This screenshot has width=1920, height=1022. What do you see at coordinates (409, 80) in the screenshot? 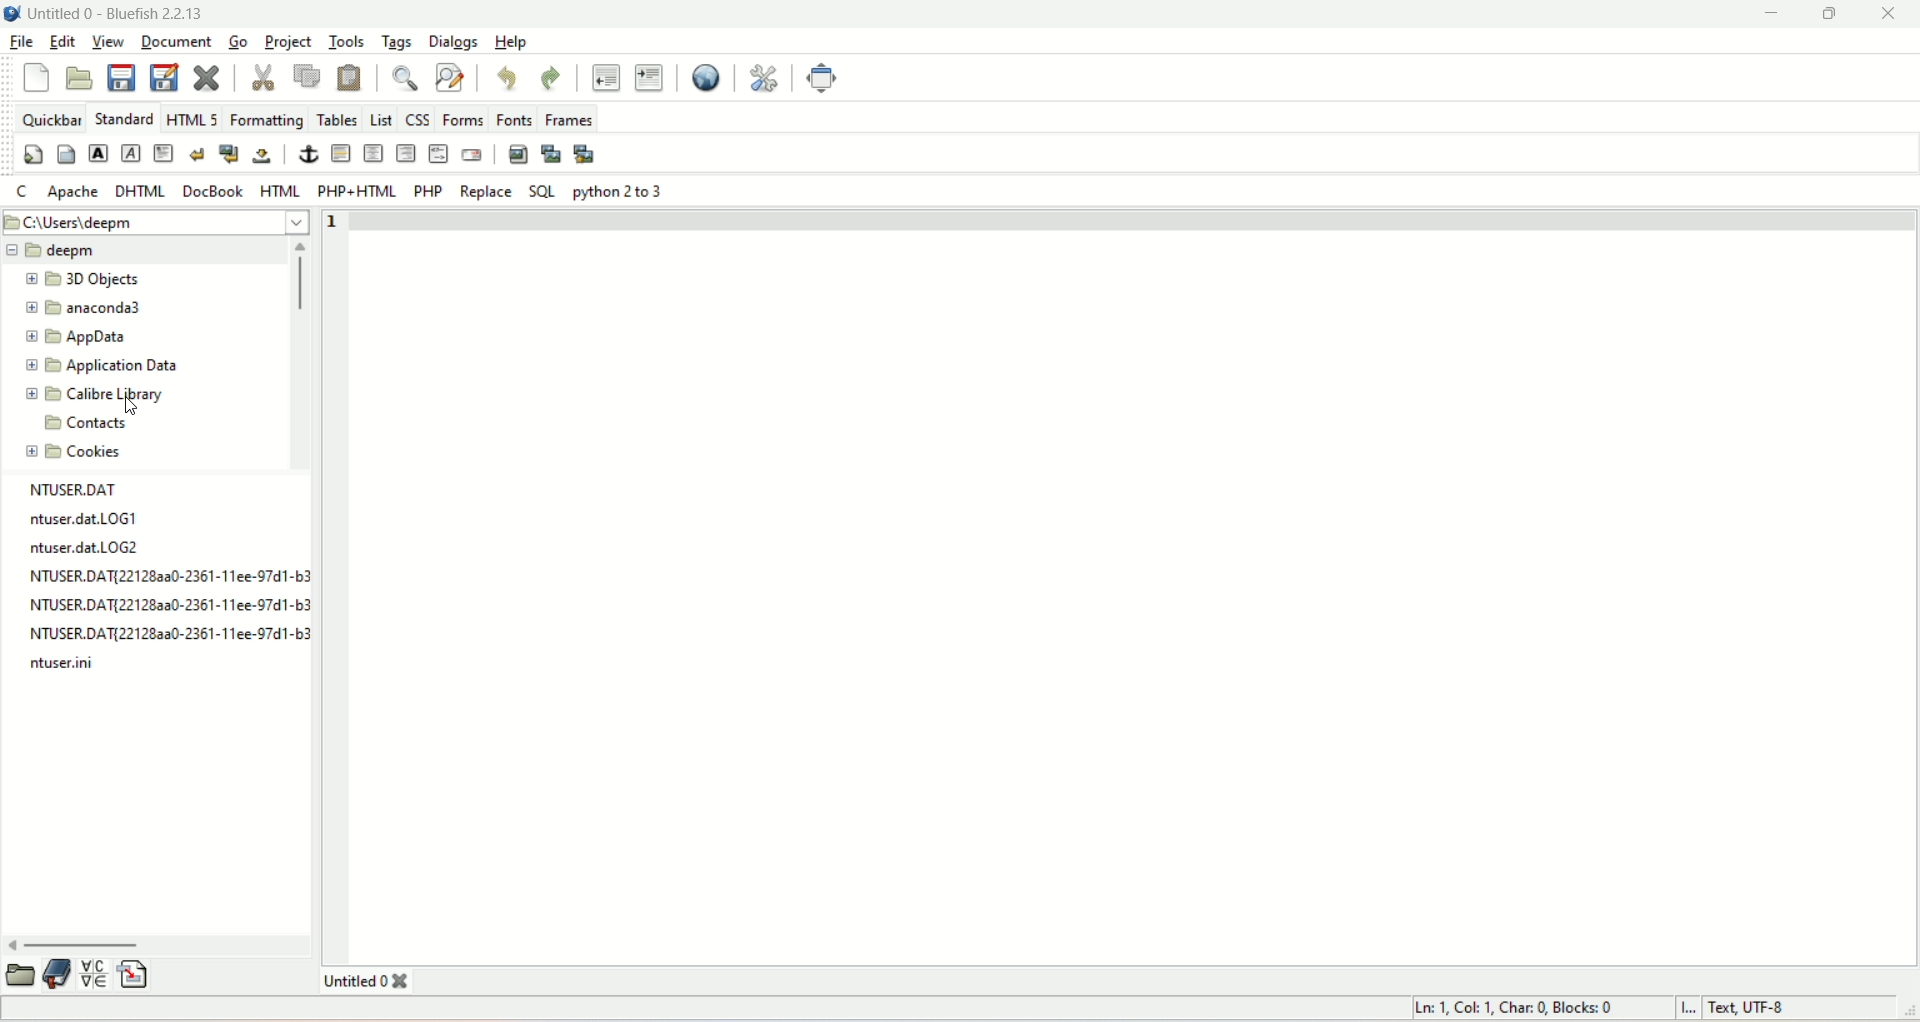
I see `show find bar` at bounding box center [409, 80].